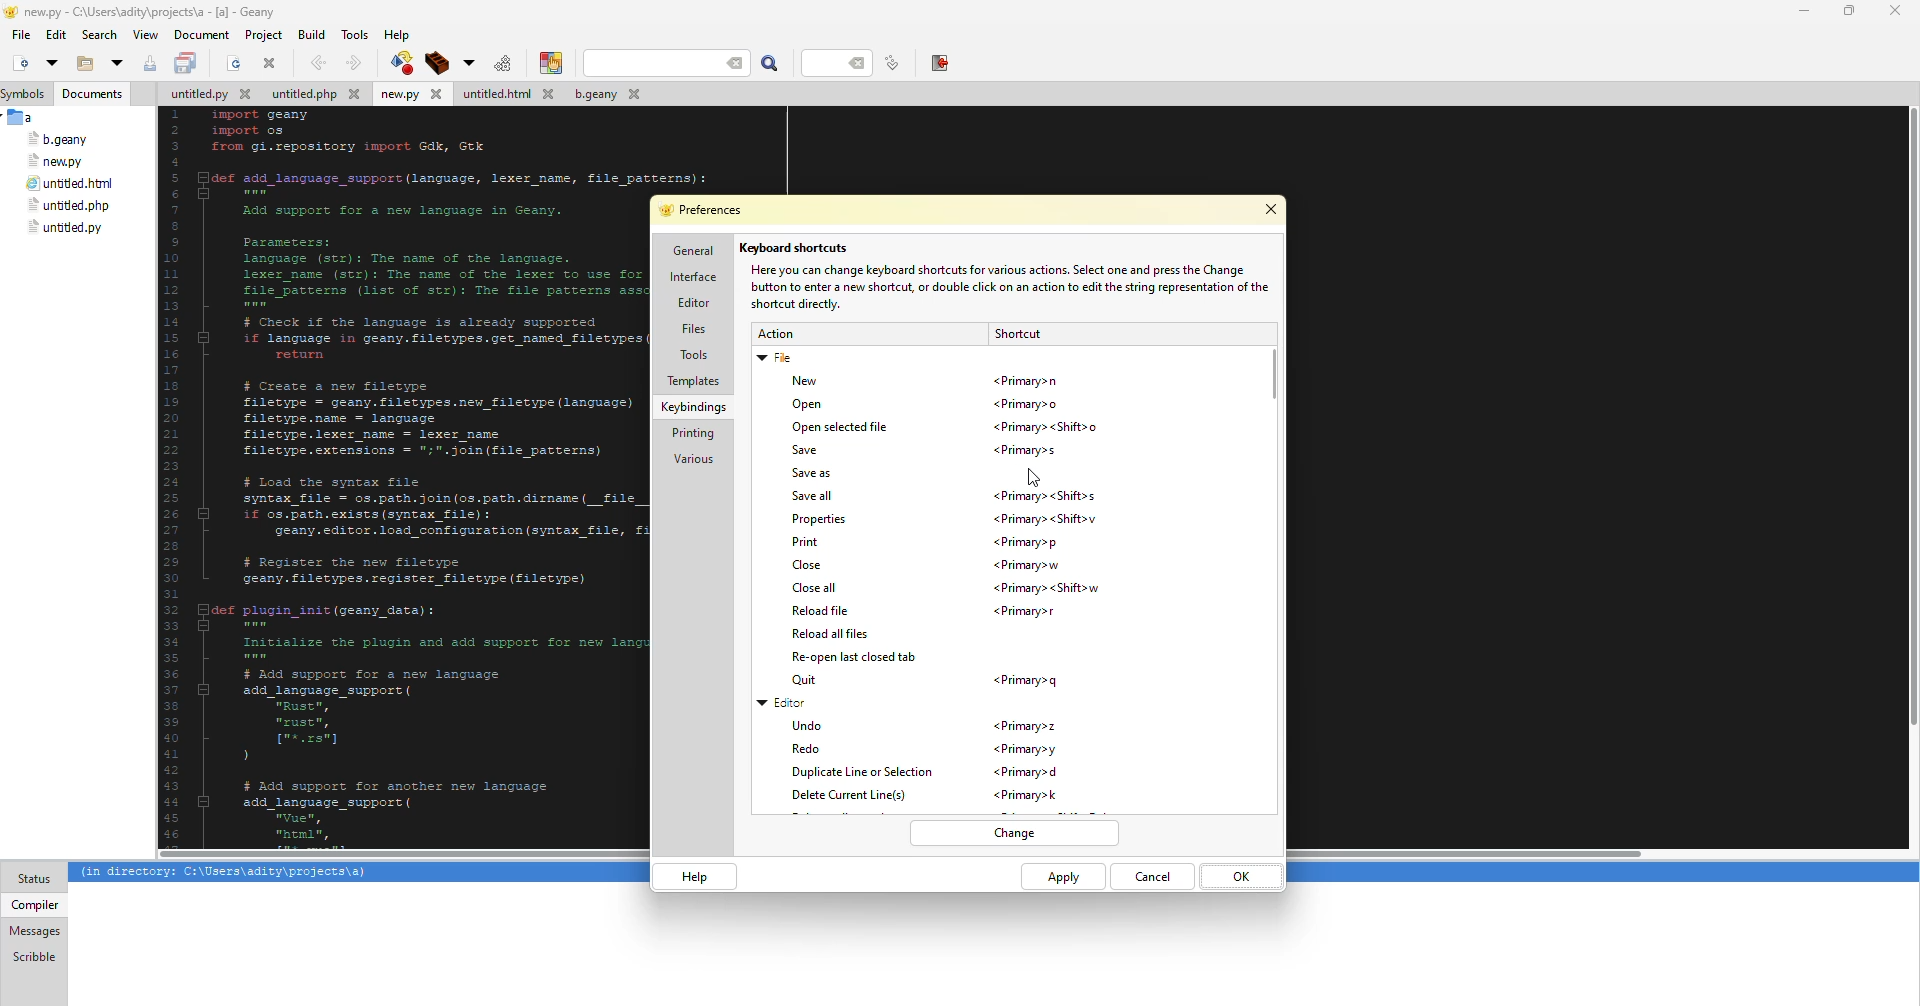 This screenshot has height=1006, width=1920. What do you see at coordinates (1026, 450) in the screenshot?
I see `shortcut` at bounding box center [1026, 450].